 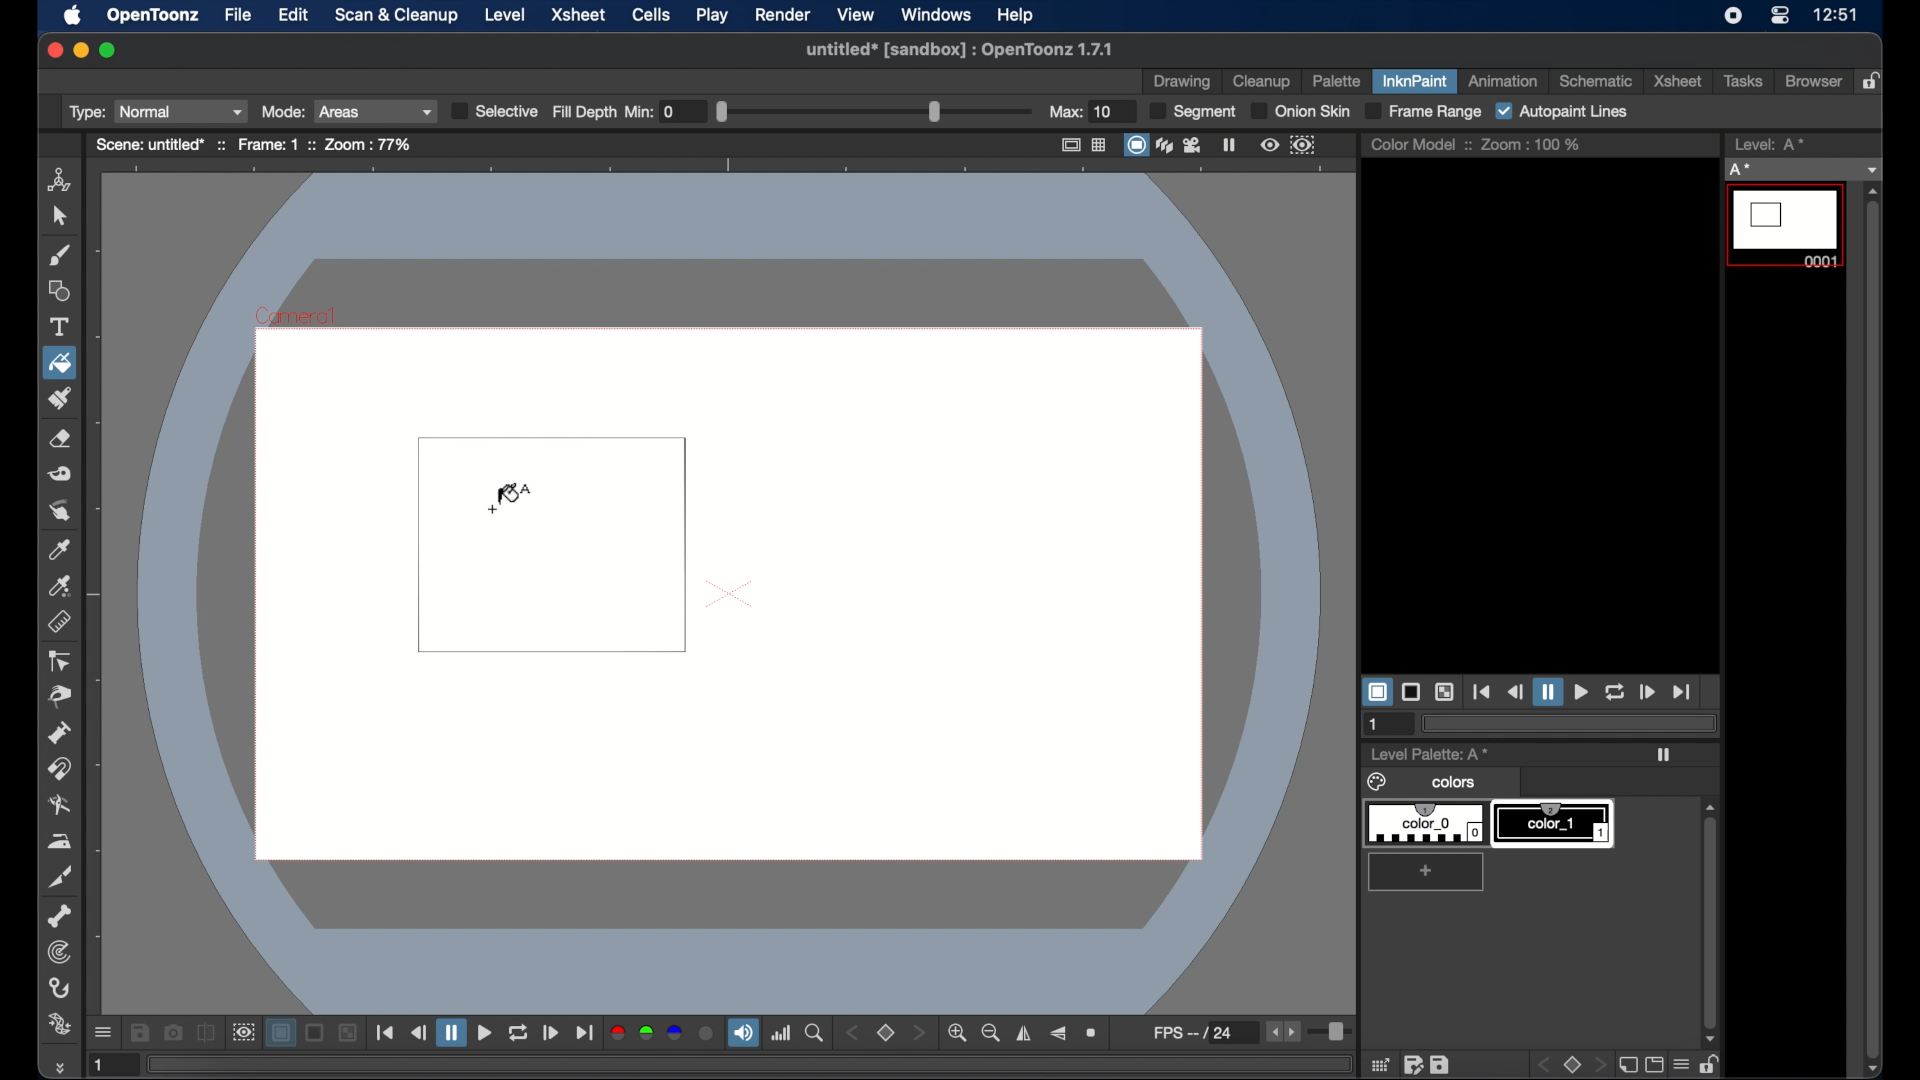 I want to click on fill tool, so click(x=60, y=363).